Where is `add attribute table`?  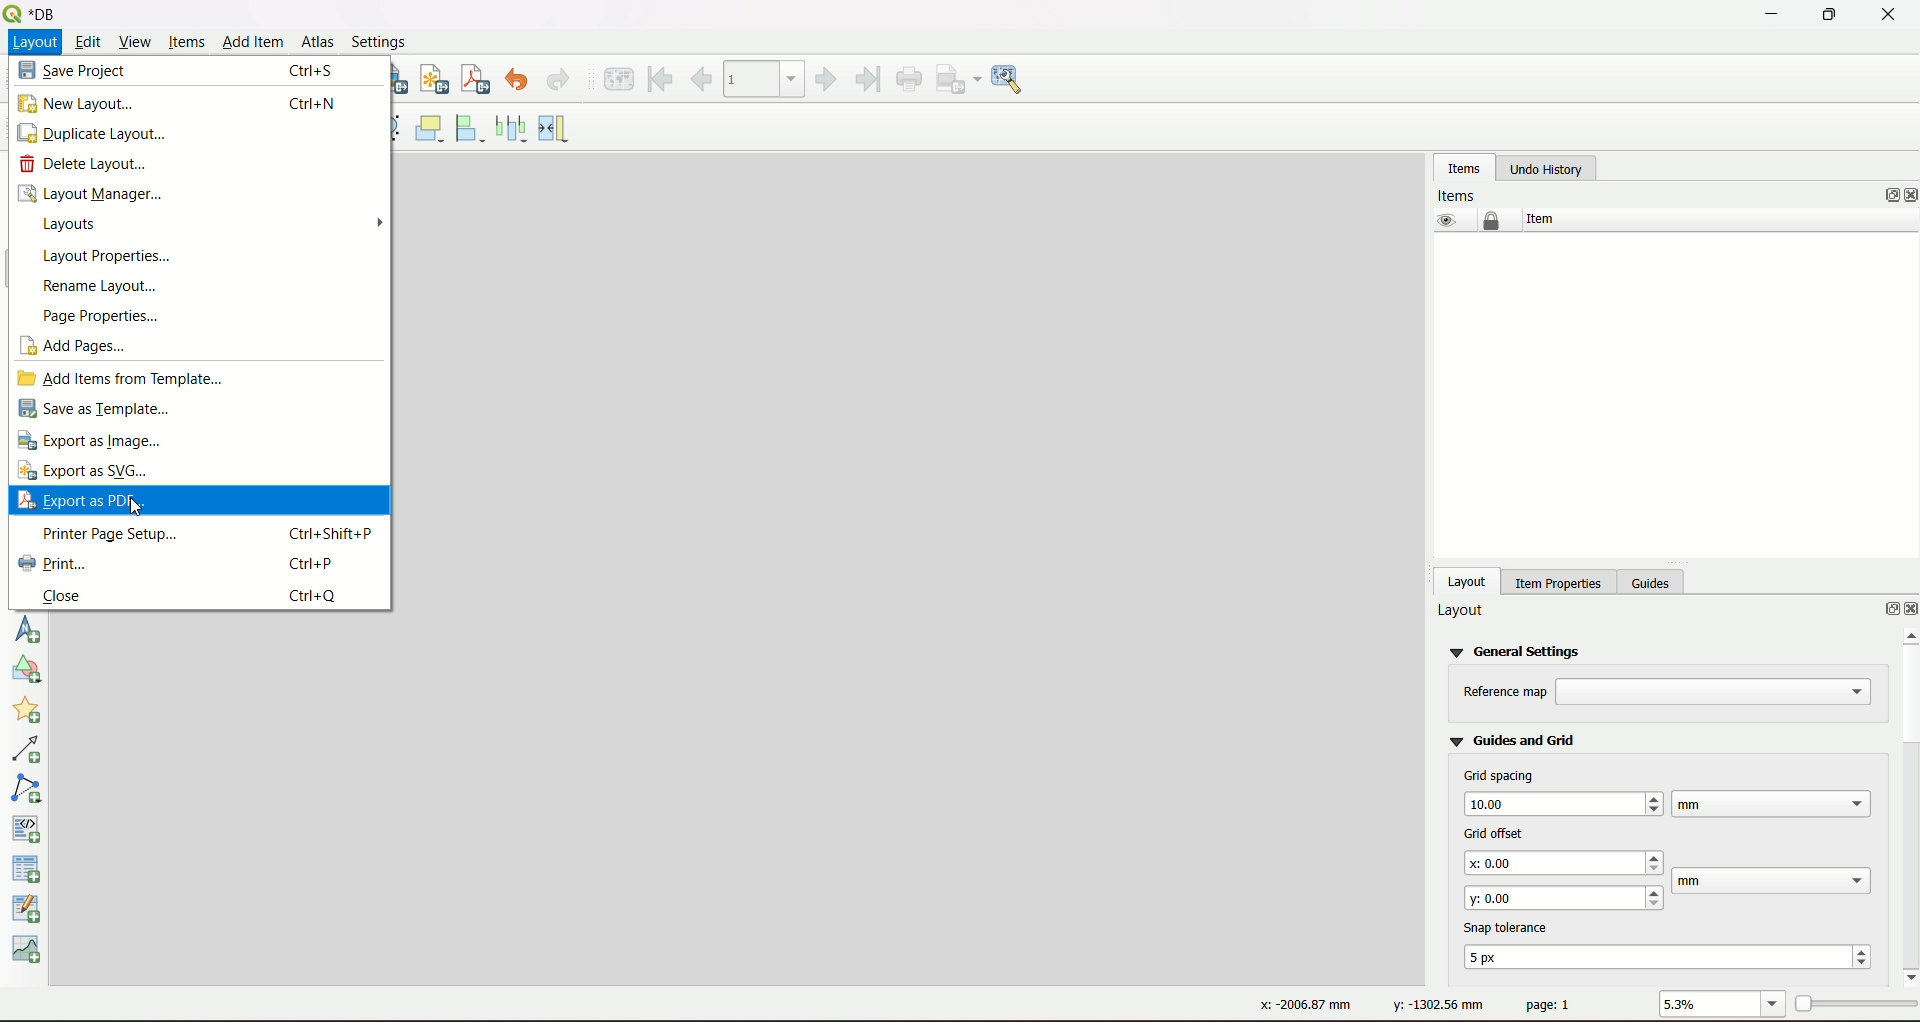 add attribute table is located at coordinates (29, 911).